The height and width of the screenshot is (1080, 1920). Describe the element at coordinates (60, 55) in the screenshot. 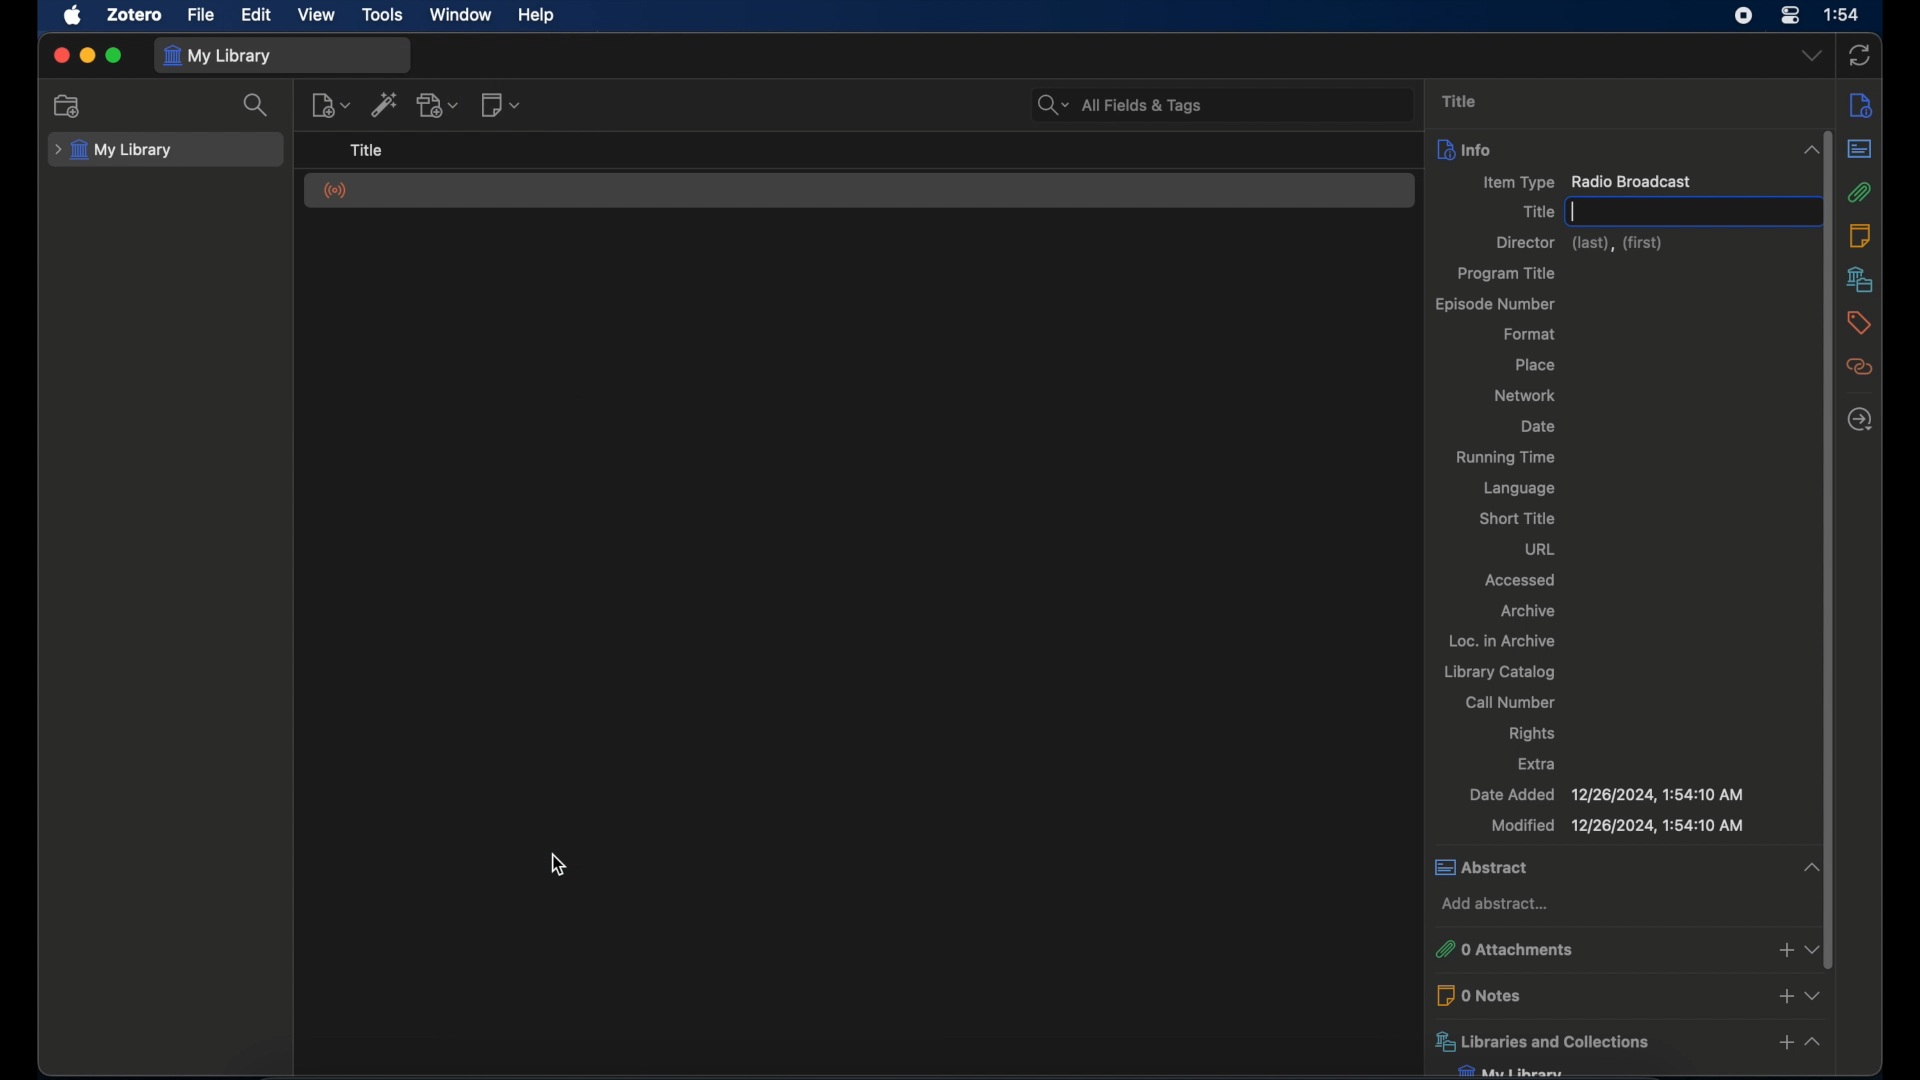

I see `close` at that location.